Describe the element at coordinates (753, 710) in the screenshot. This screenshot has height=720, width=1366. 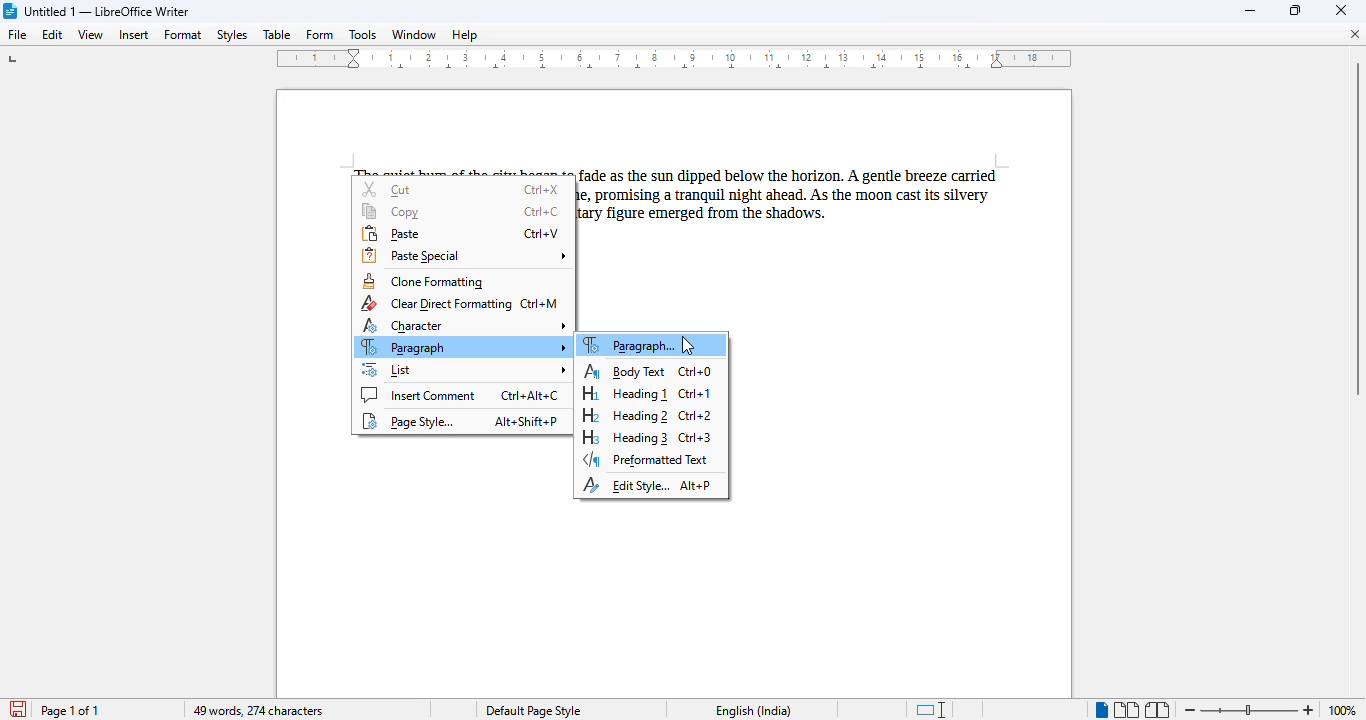
I see `text language` at that location.